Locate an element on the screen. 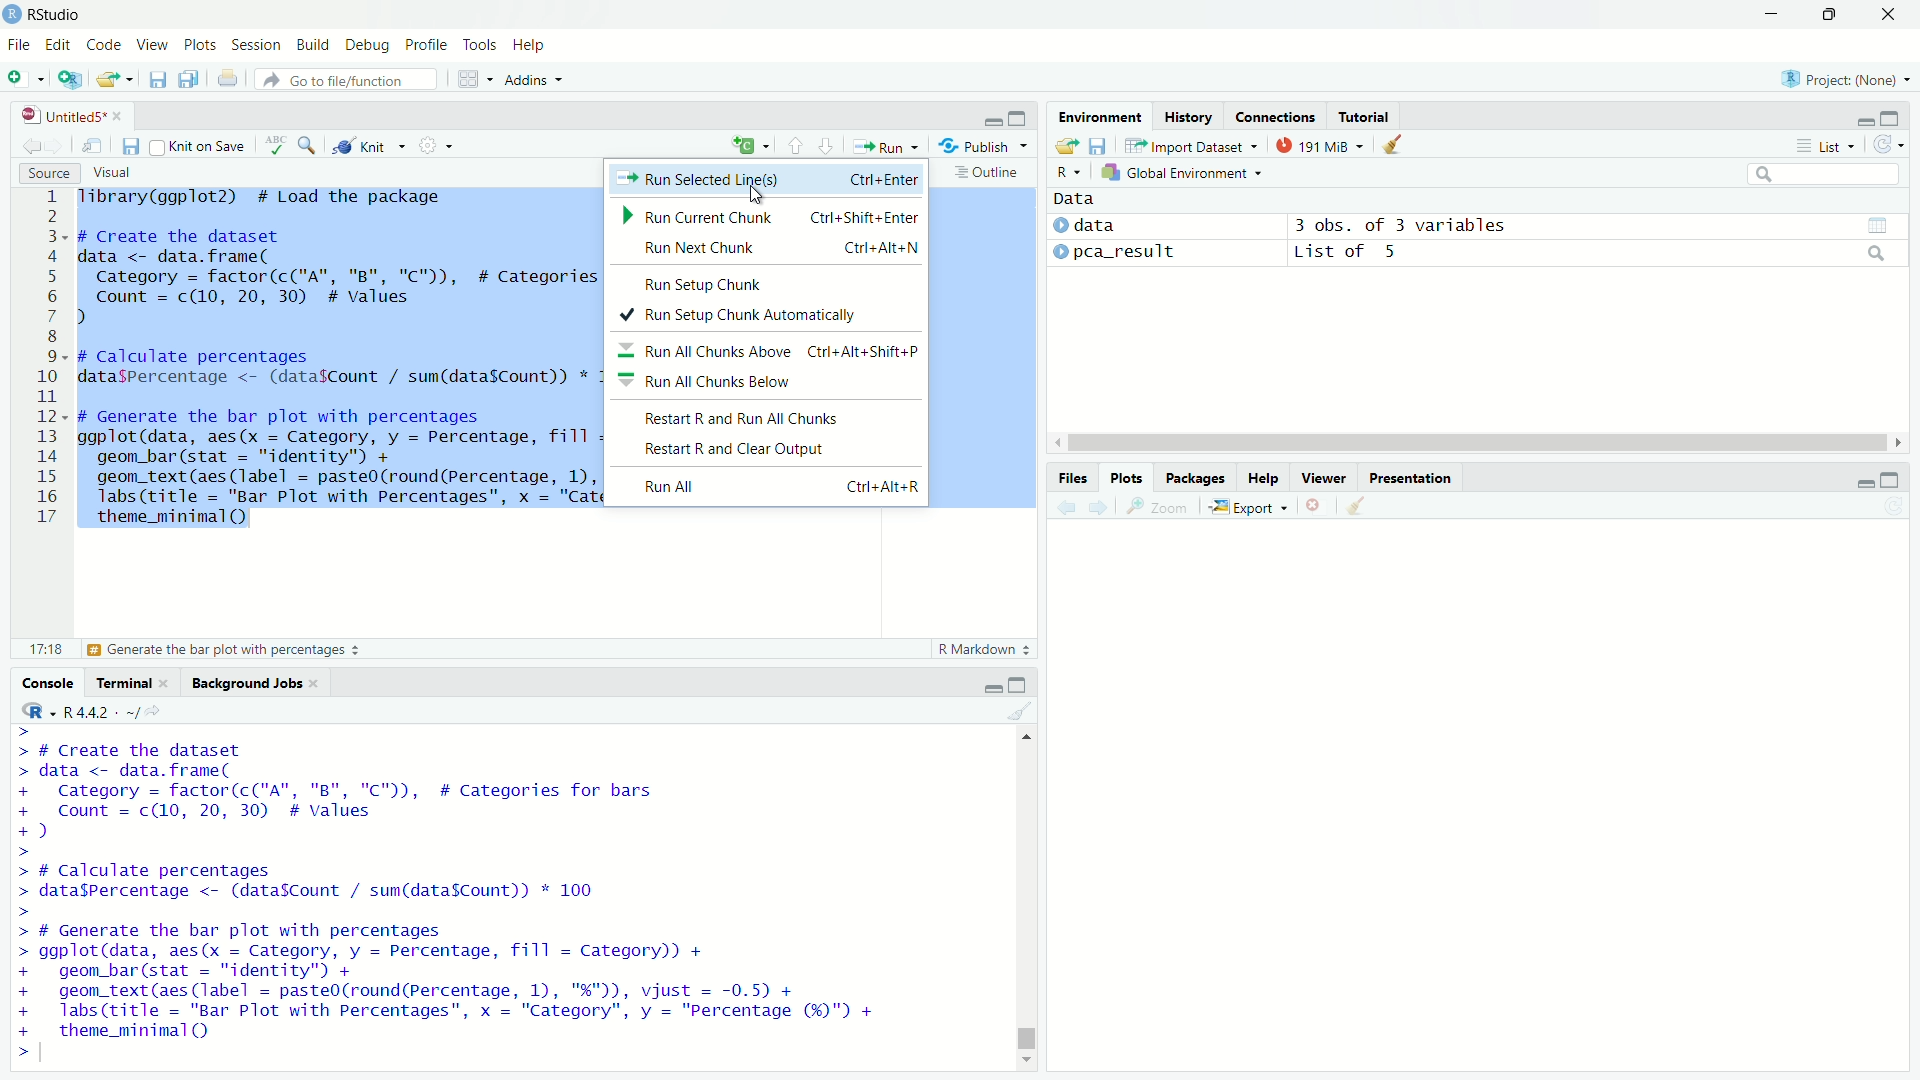  minimize is located at coordinates (991, 117).